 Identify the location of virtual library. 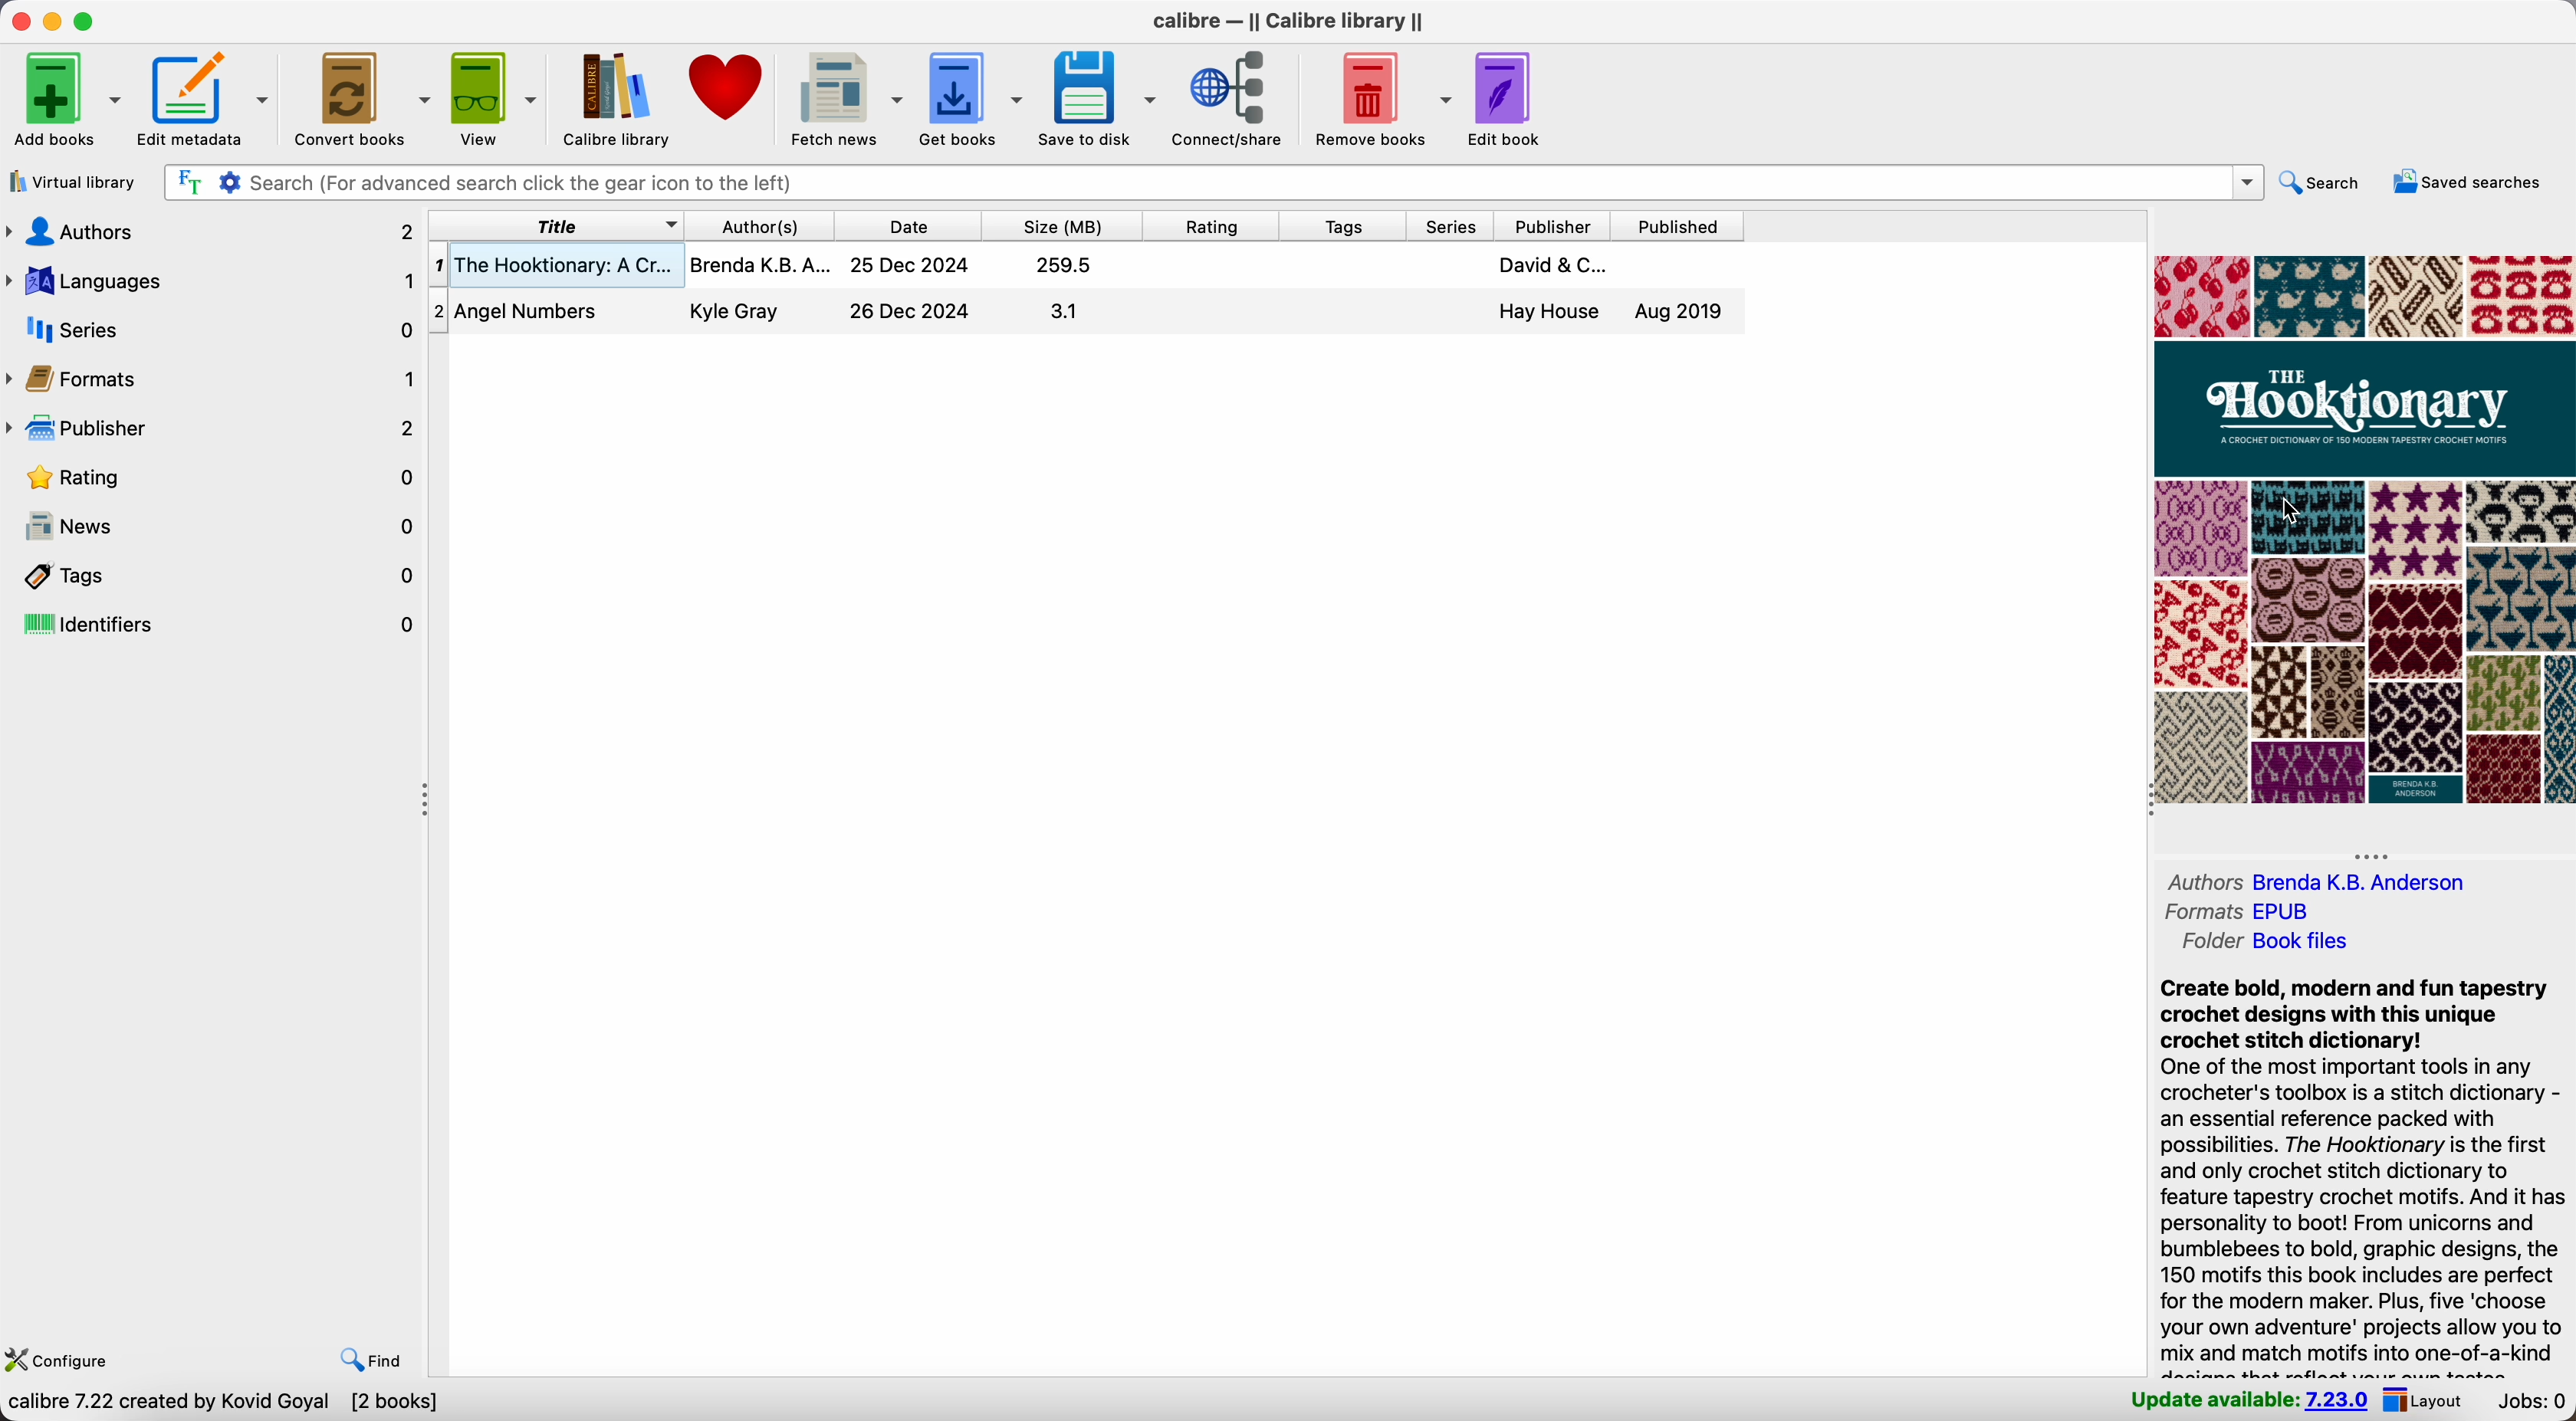
(71, 180).